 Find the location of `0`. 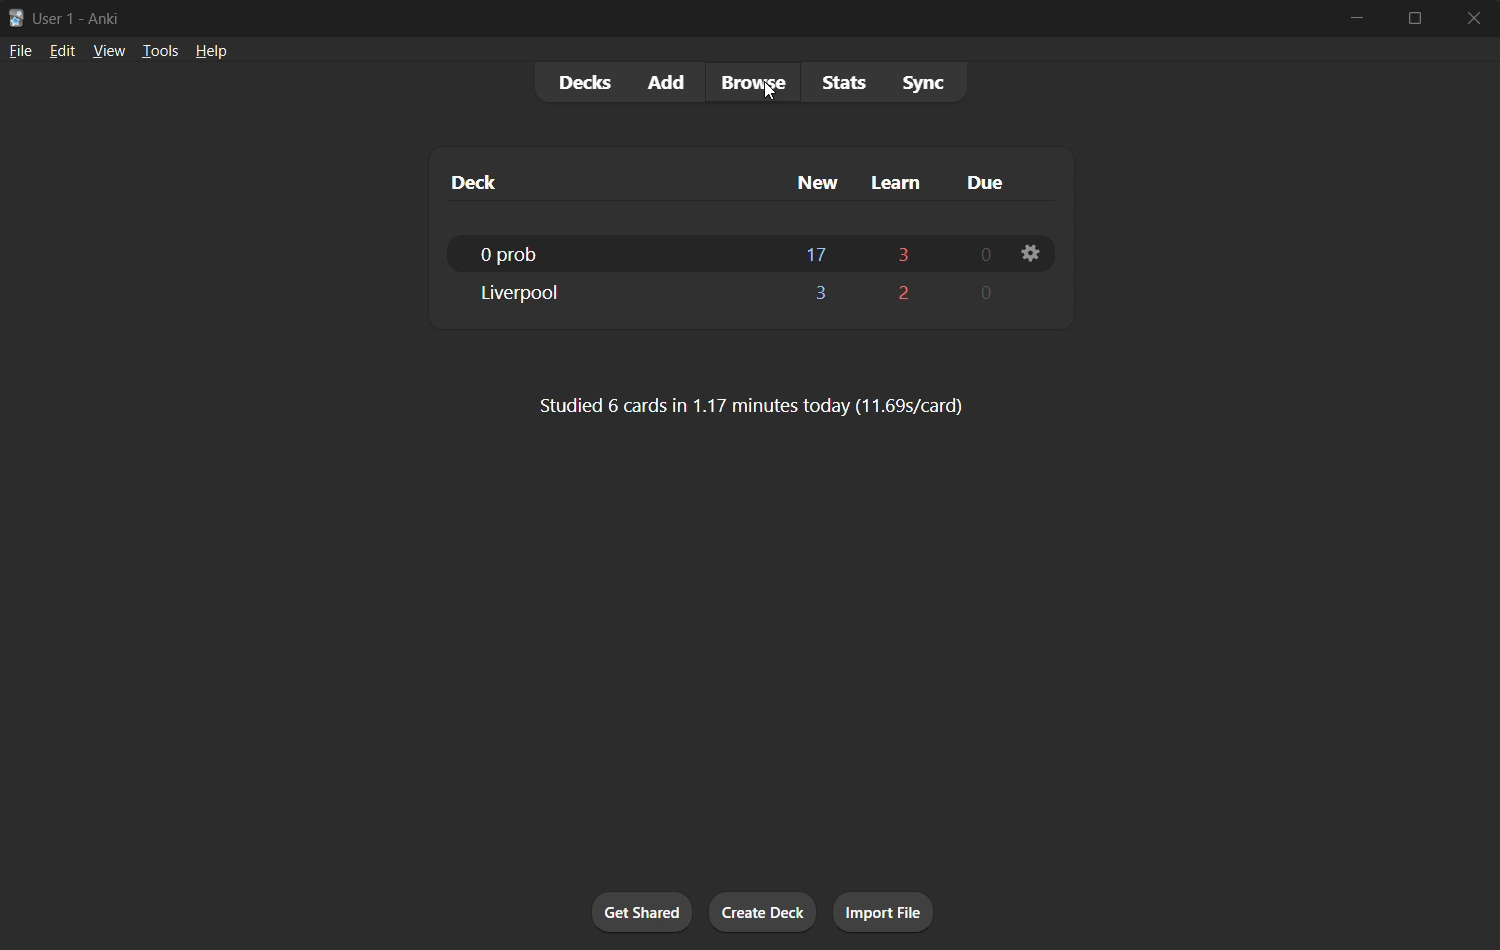

0 is located at coordinates (981, 254).